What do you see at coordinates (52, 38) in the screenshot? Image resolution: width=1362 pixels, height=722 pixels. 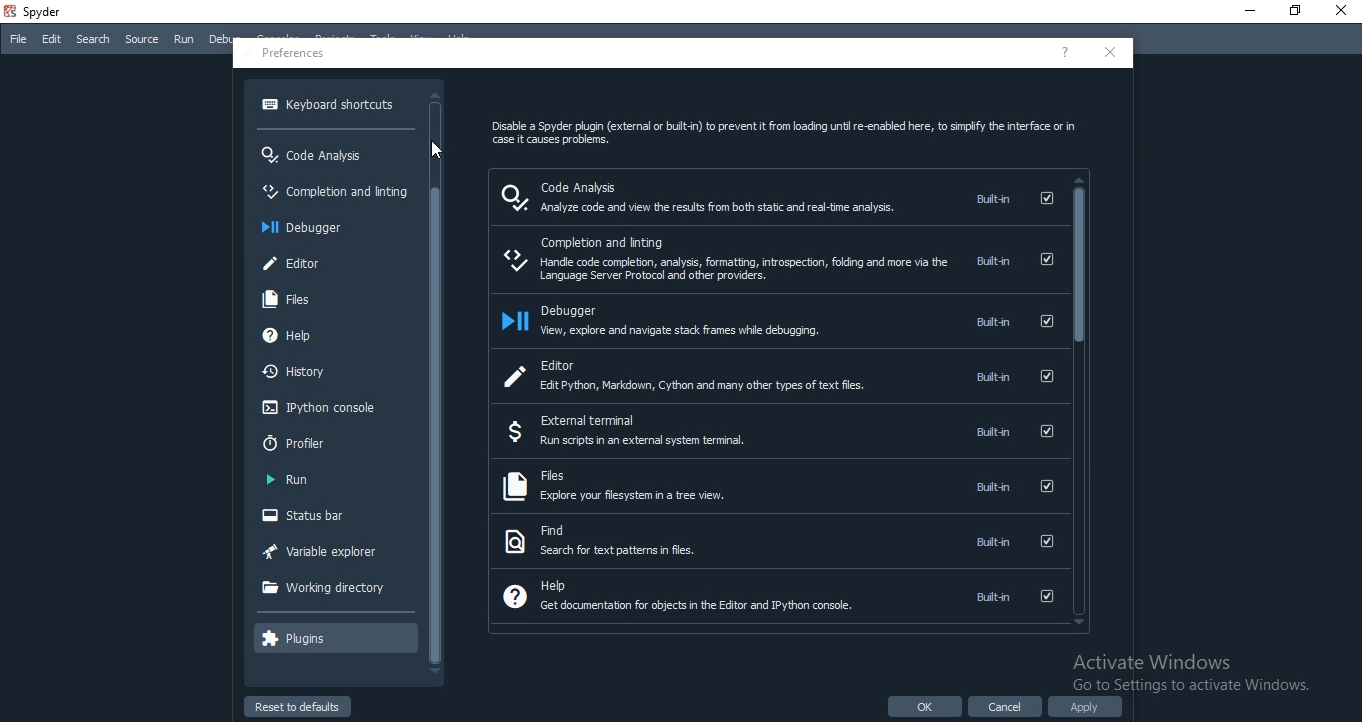 I see `Edit` at bounding box center [52, 38].